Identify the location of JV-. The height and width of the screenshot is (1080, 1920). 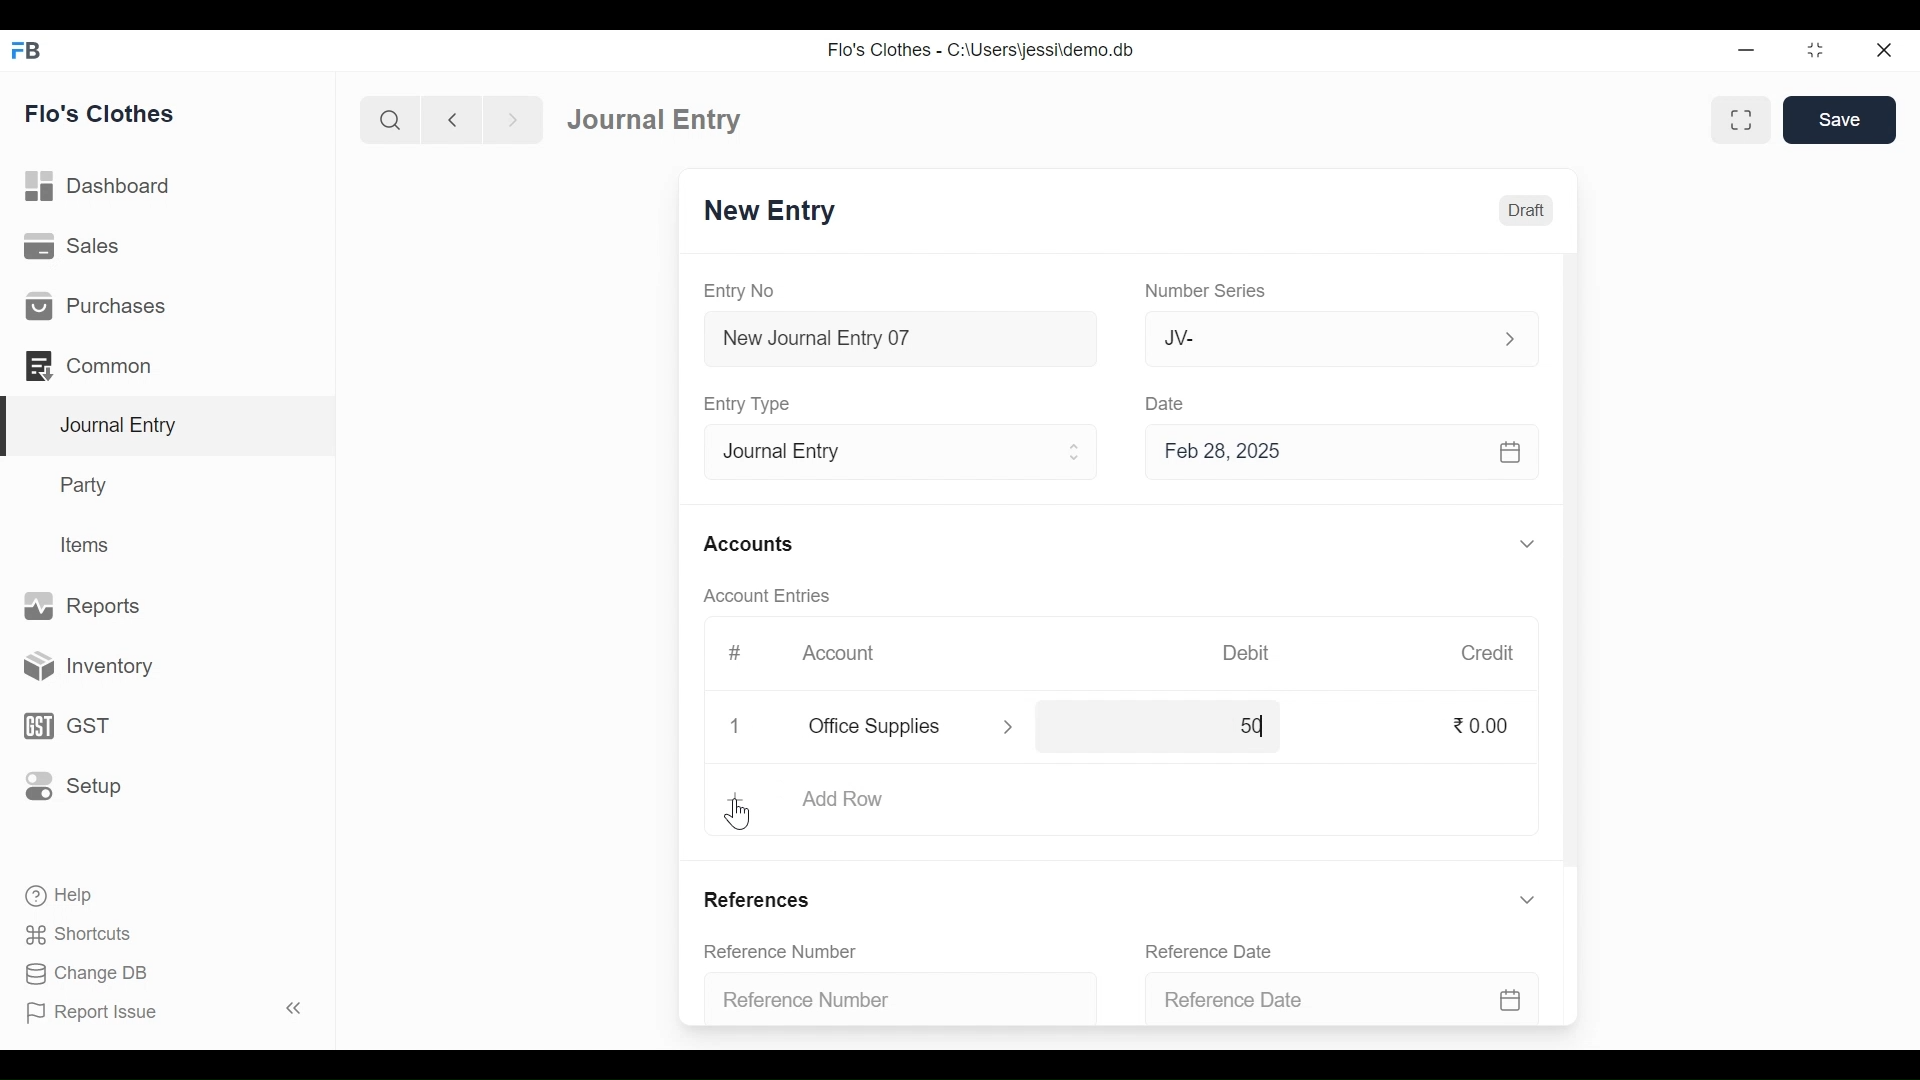
(1306, 339).